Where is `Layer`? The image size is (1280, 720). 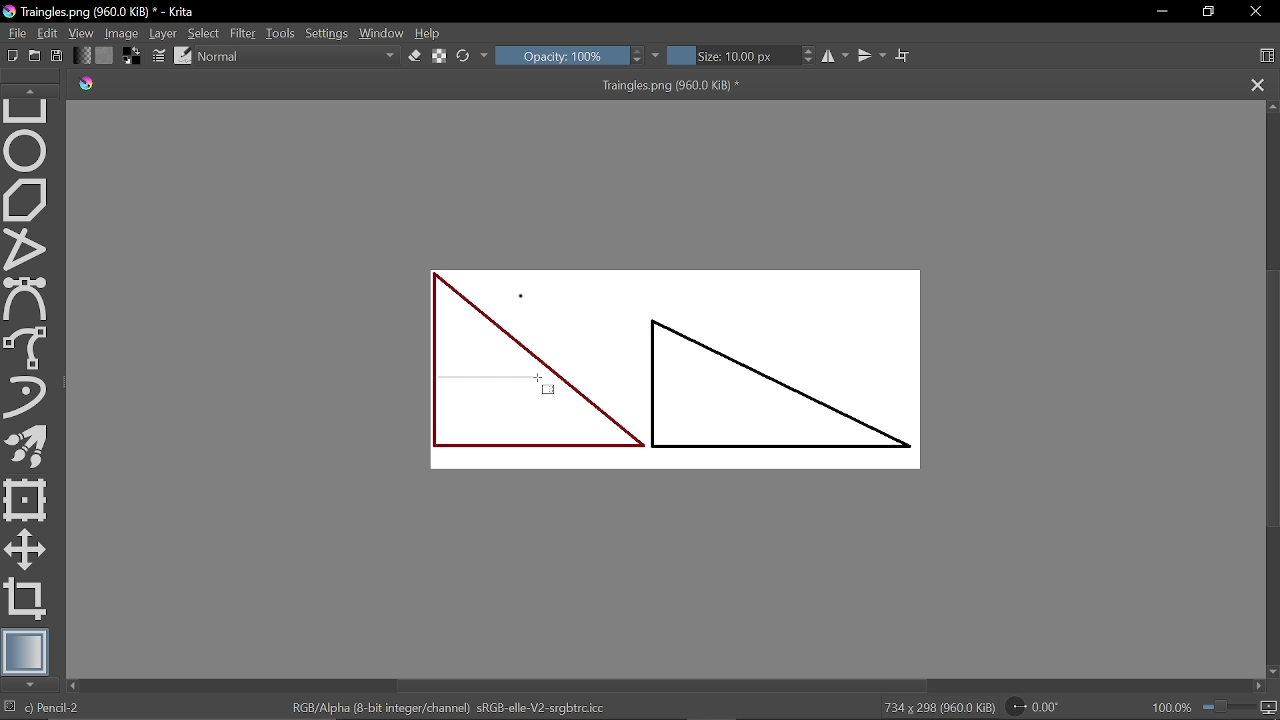 Layer is located at coordinates (162, 32).